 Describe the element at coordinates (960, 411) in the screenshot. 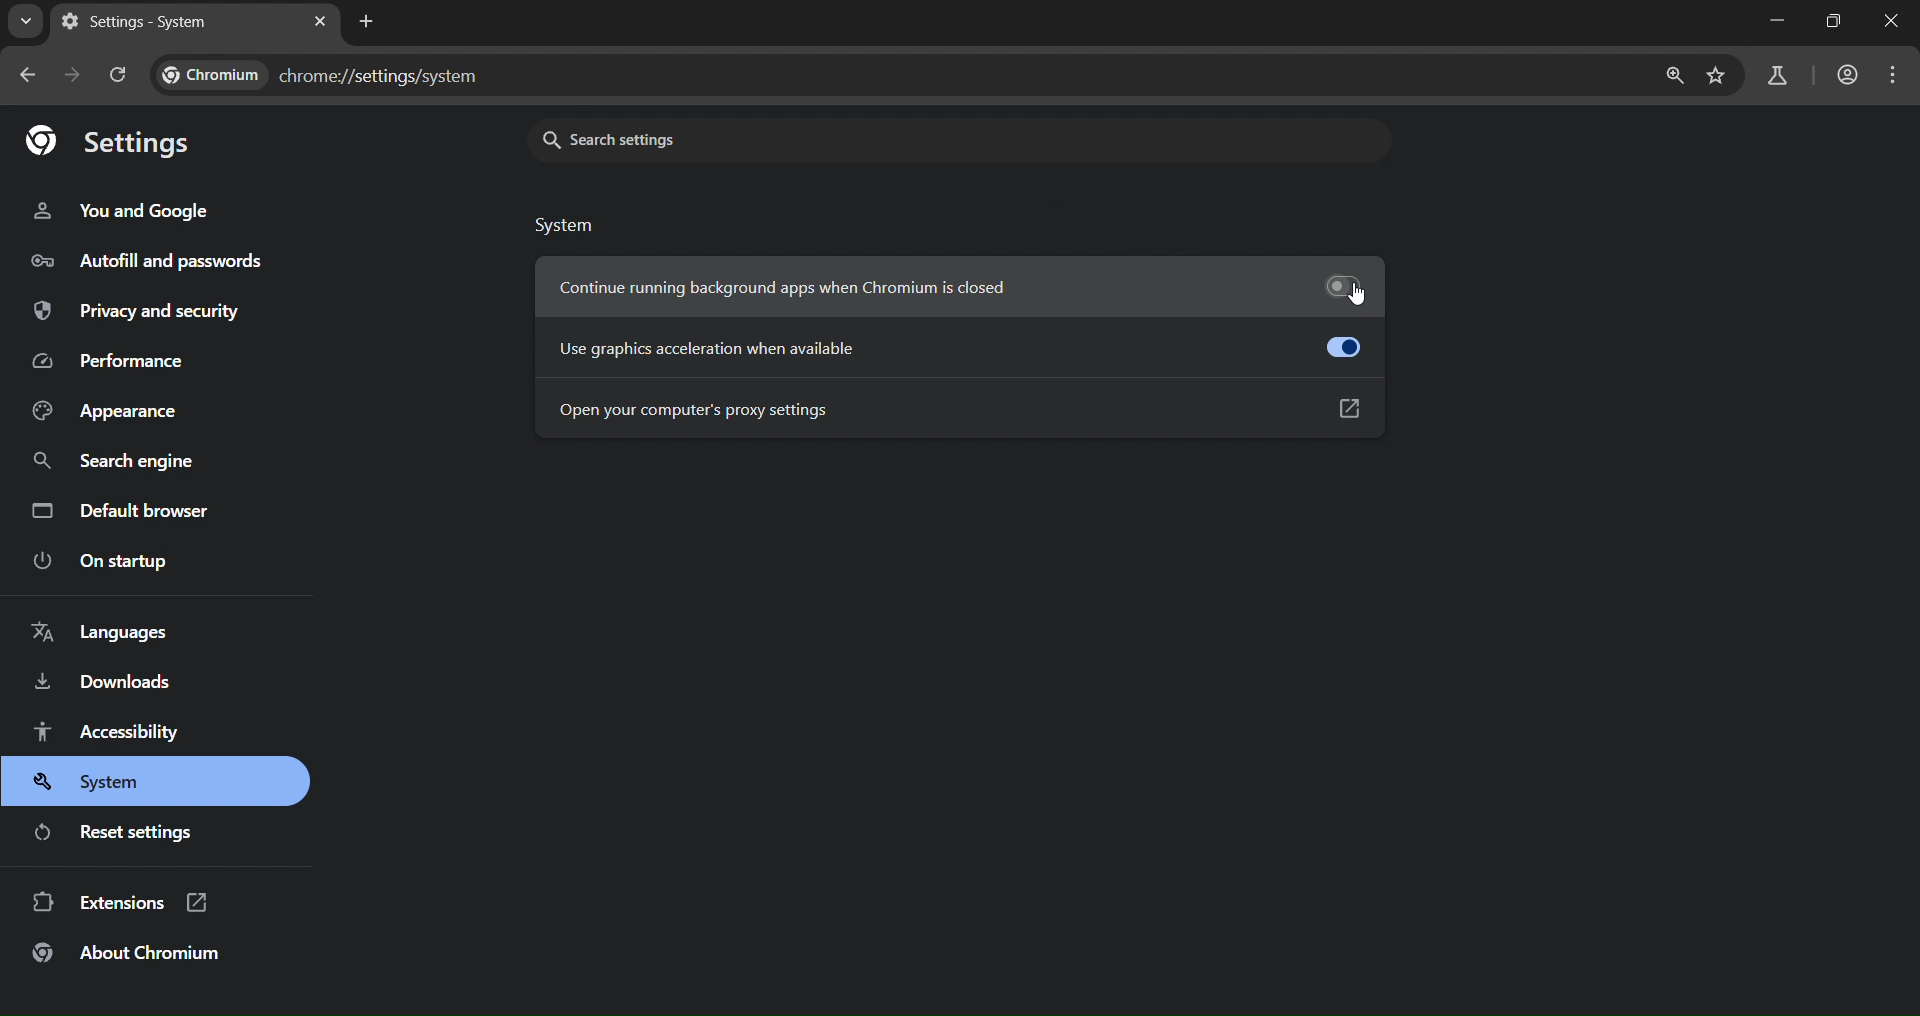

I see `open your computer's proxy settings` at that location.